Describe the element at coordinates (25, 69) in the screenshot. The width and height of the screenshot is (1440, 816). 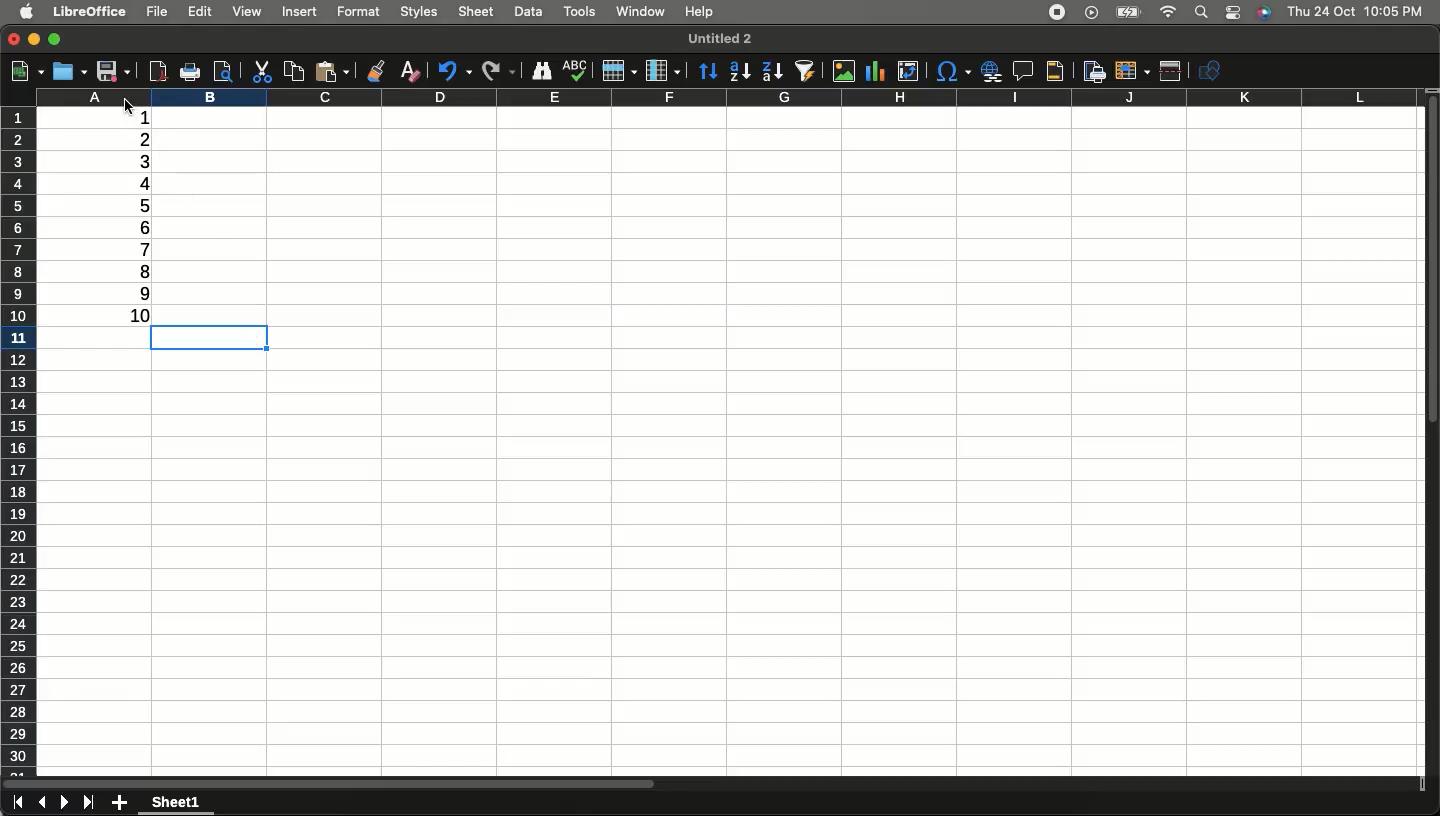
I see `New` at that location.